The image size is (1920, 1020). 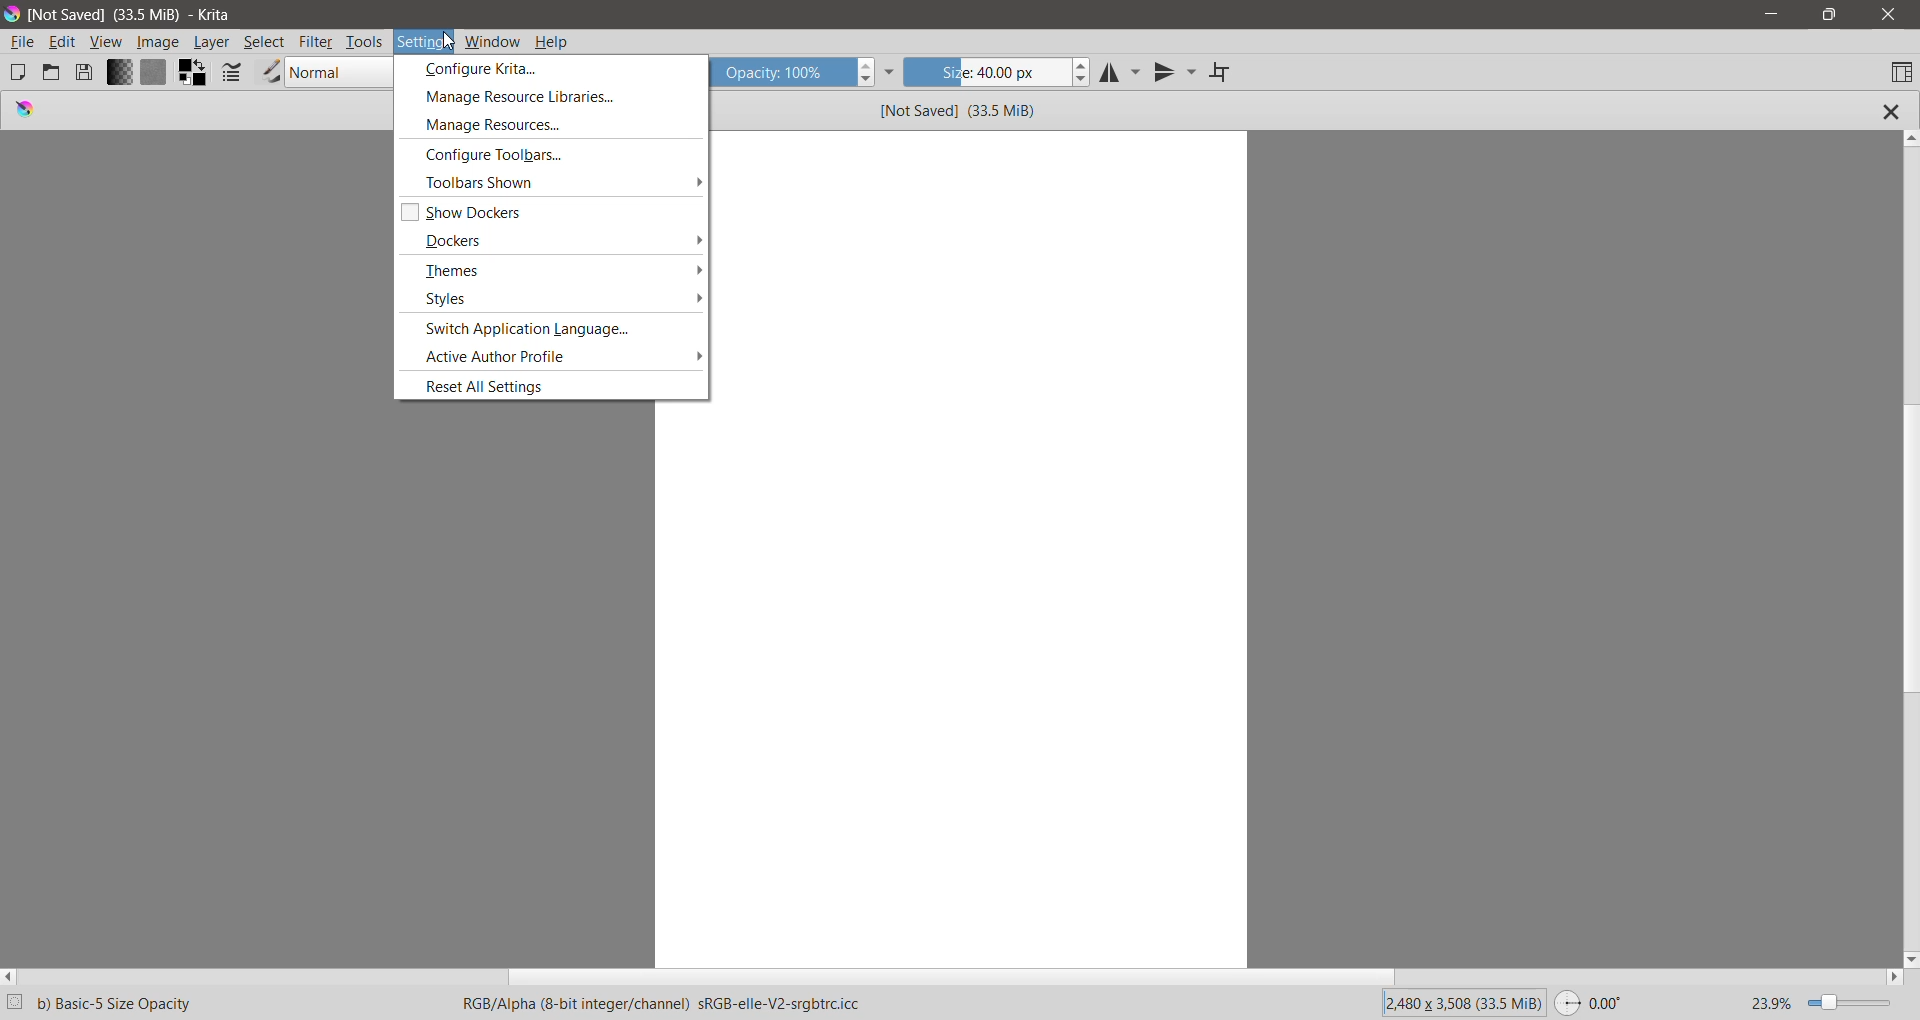 What do you see at coordinates (557, 357) in the screenshot?
I see `Active Author Profile` at bounding box center [557, 357].